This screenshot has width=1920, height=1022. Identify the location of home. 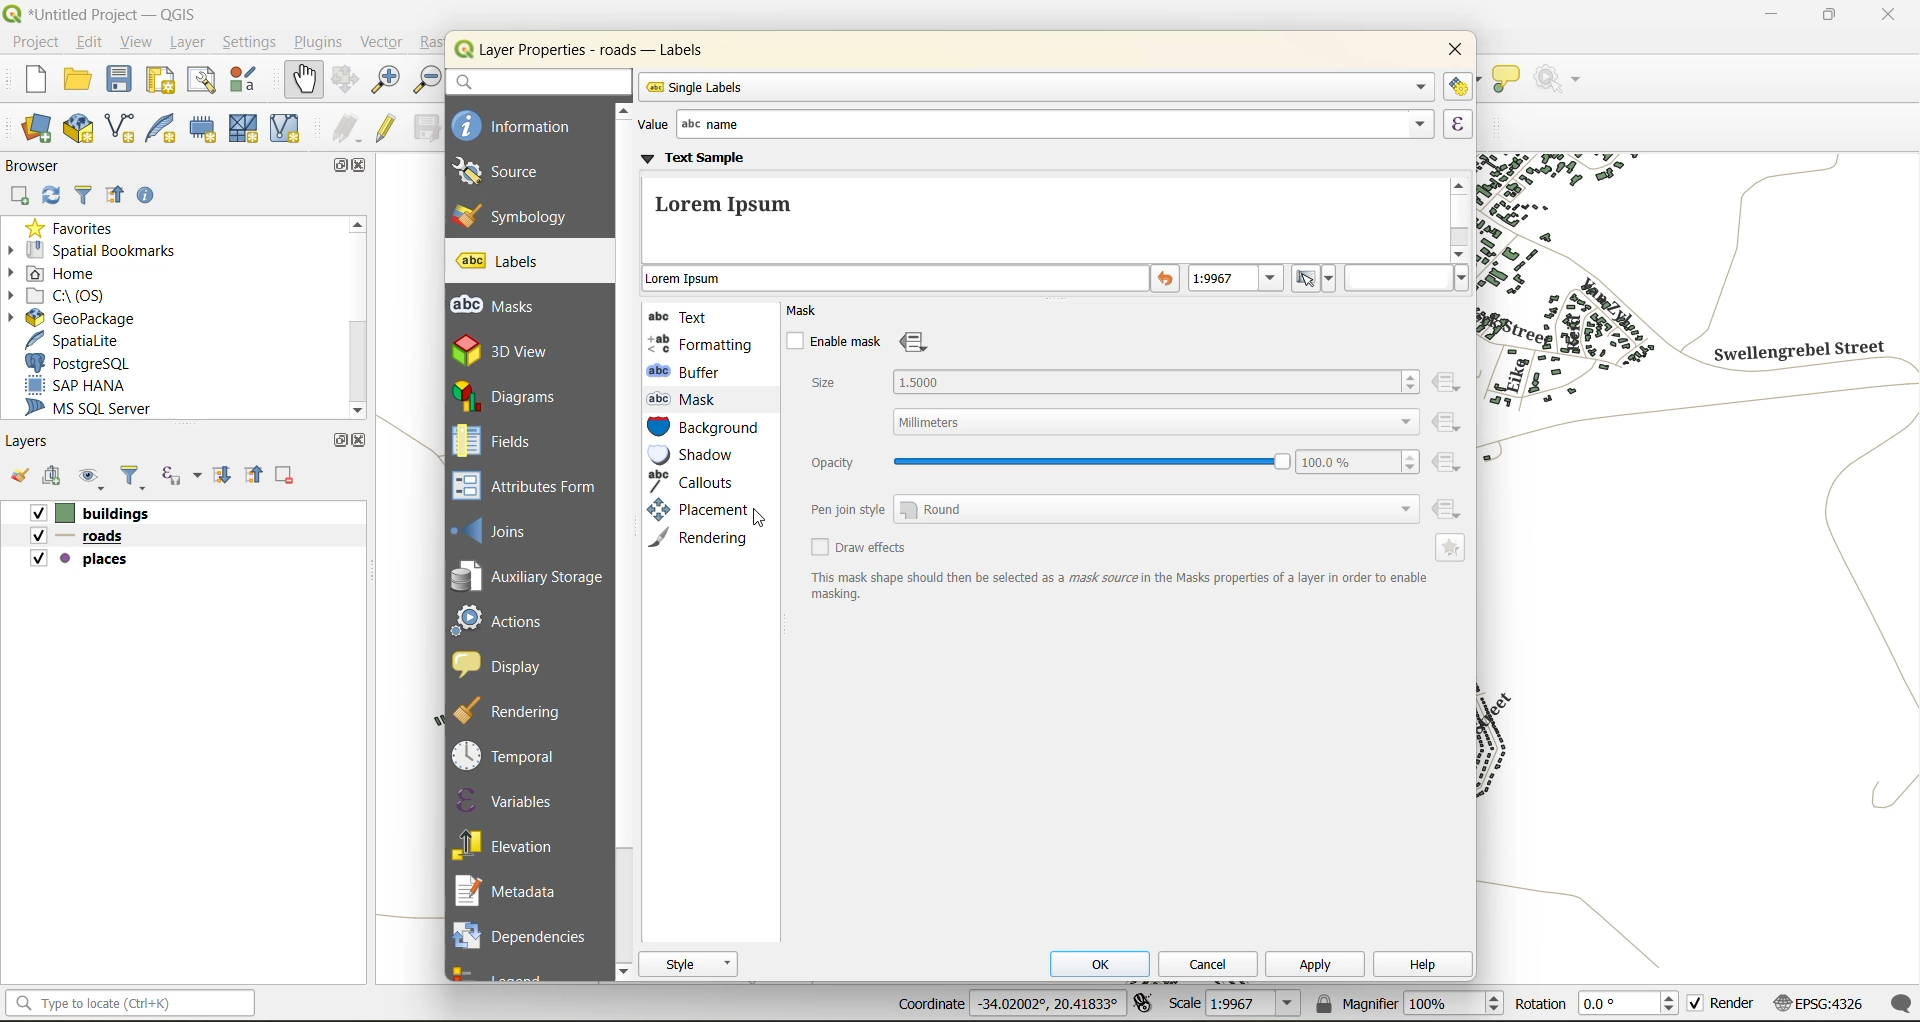
(64, 273).